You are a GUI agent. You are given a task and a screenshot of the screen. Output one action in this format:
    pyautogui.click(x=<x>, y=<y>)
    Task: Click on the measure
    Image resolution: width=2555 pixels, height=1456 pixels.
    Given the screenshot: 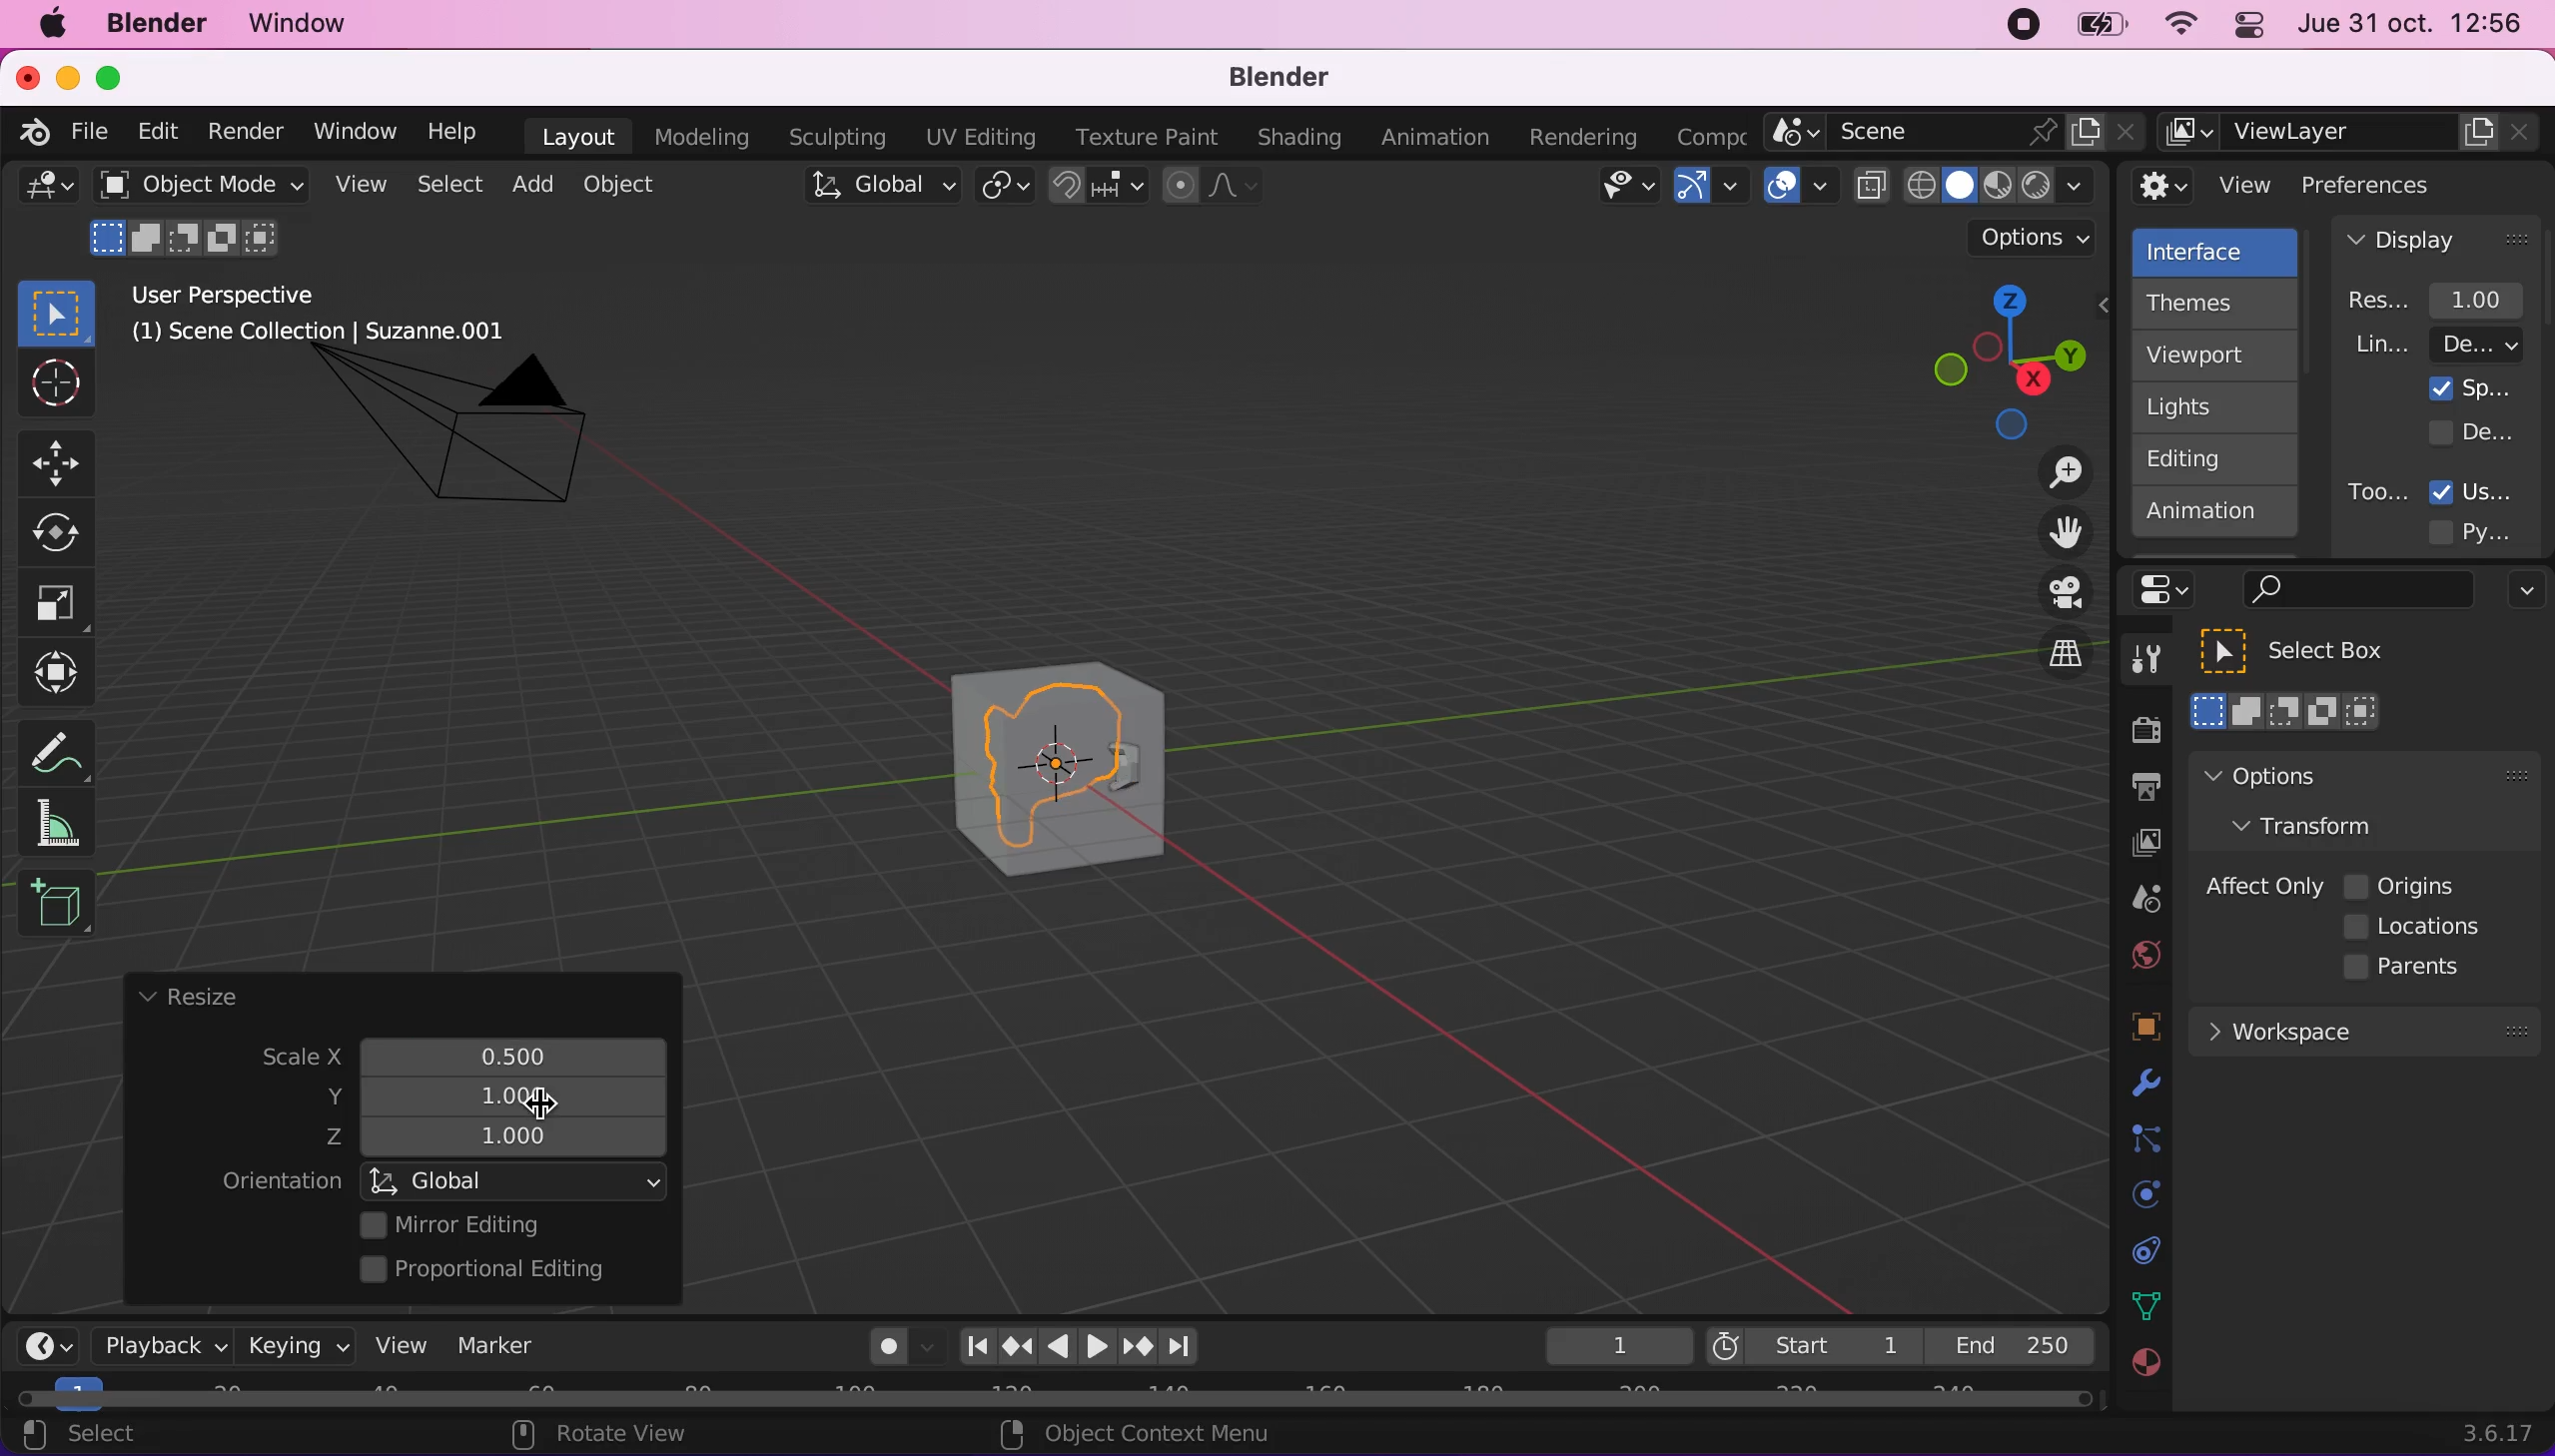 What is the action you would take?
    pyautogui.click(x=70, y=822)
    